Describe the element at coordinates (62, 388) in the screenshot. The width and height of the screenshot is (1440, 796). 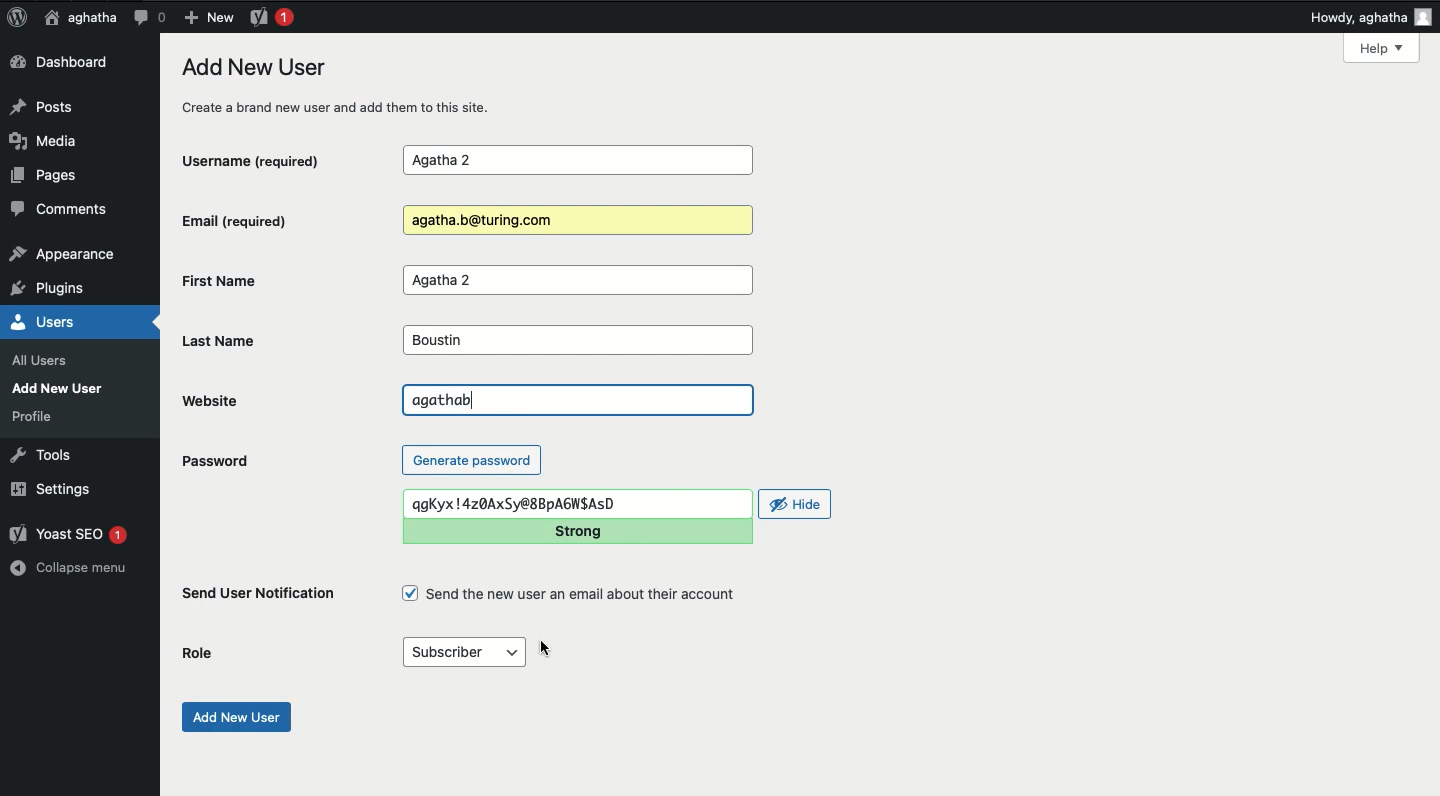
I see `Add new user` at that location.